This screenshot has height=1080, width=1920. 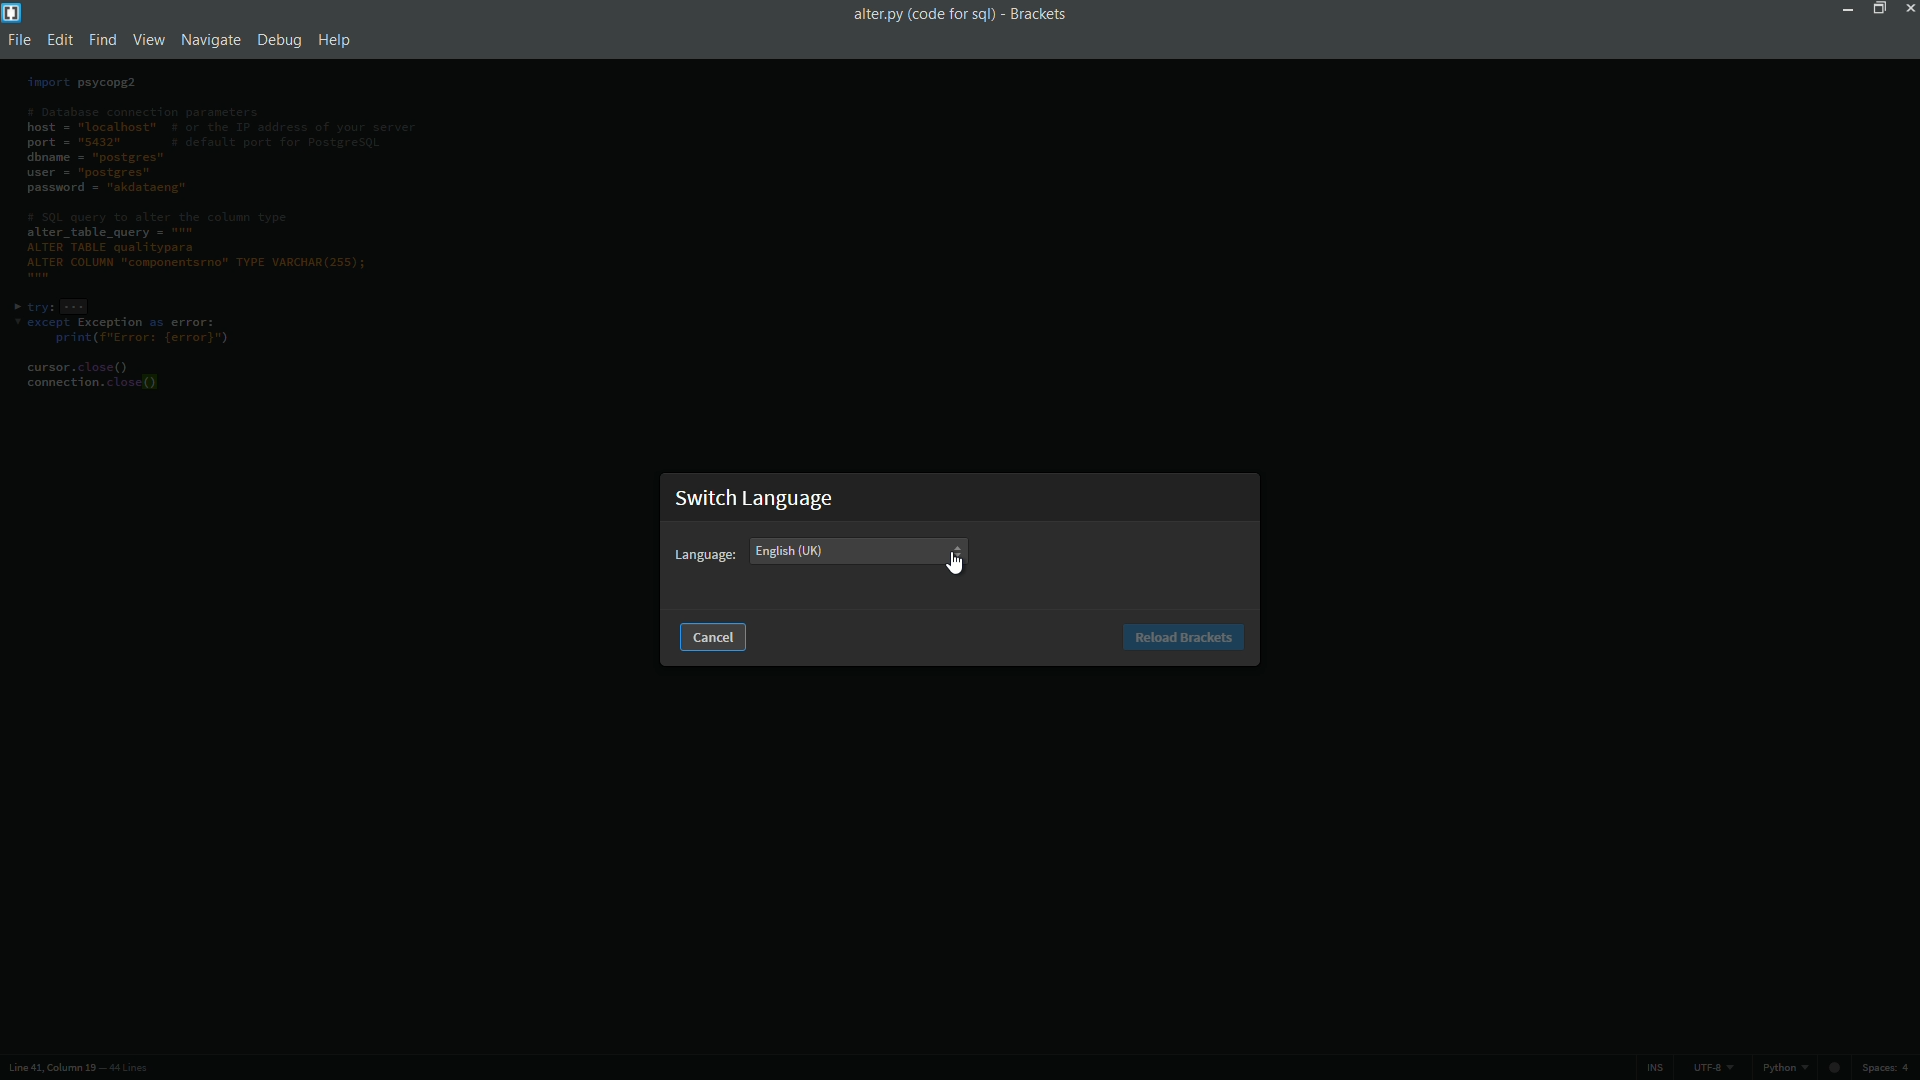 I want to click on app name, so click(x=1042, y=14).